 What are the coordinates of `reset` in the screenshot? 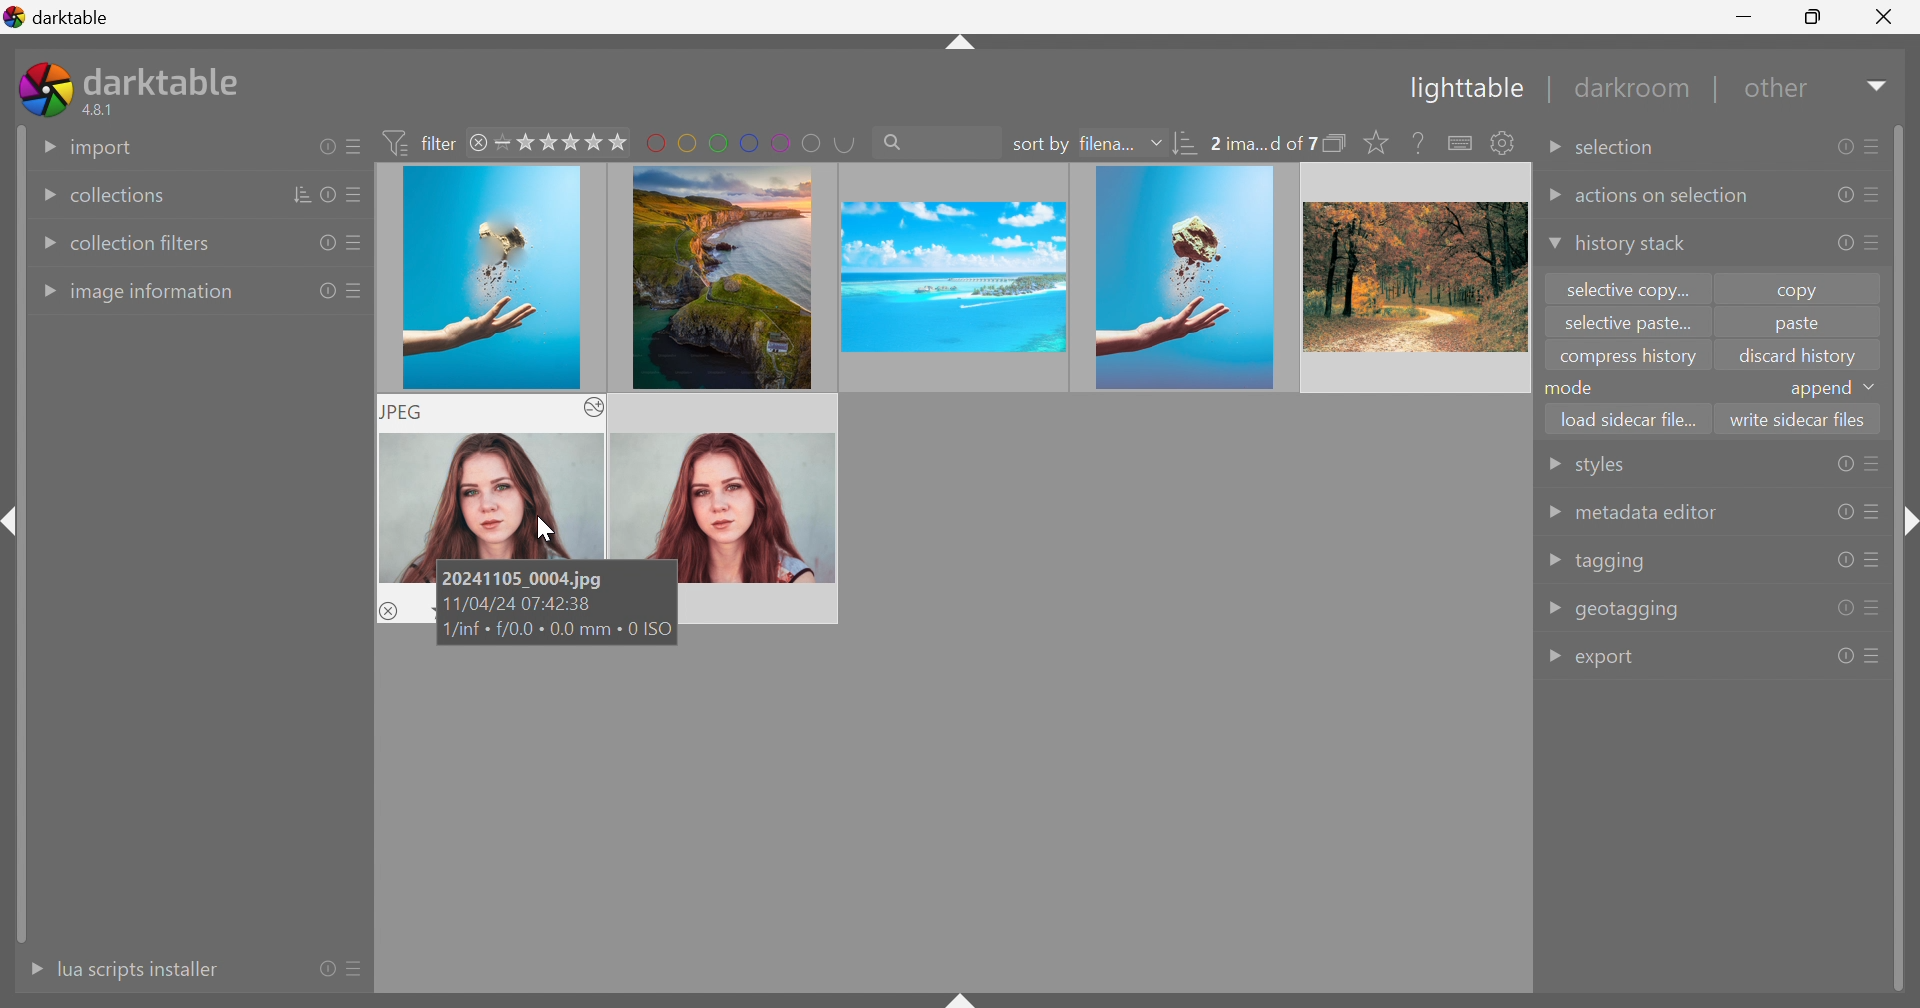 It's located at (331, 194).